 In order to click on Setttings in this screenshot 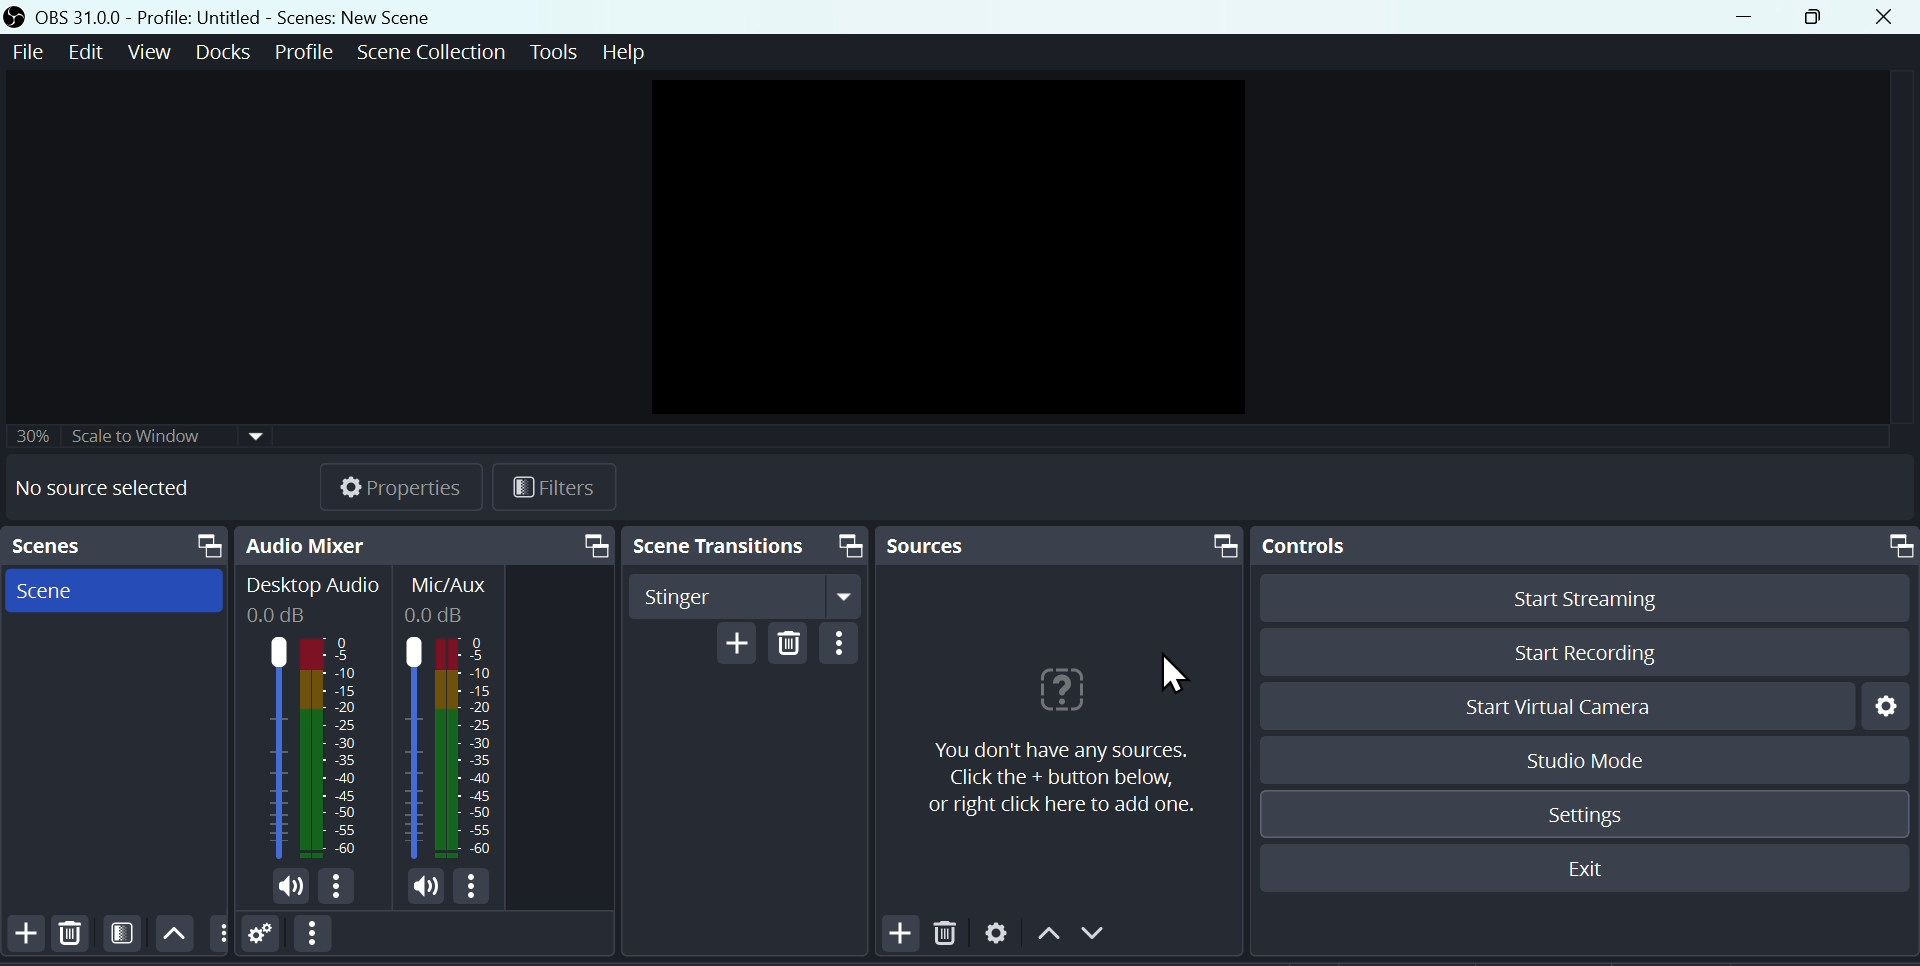, I will do `click(1591, 812)`.